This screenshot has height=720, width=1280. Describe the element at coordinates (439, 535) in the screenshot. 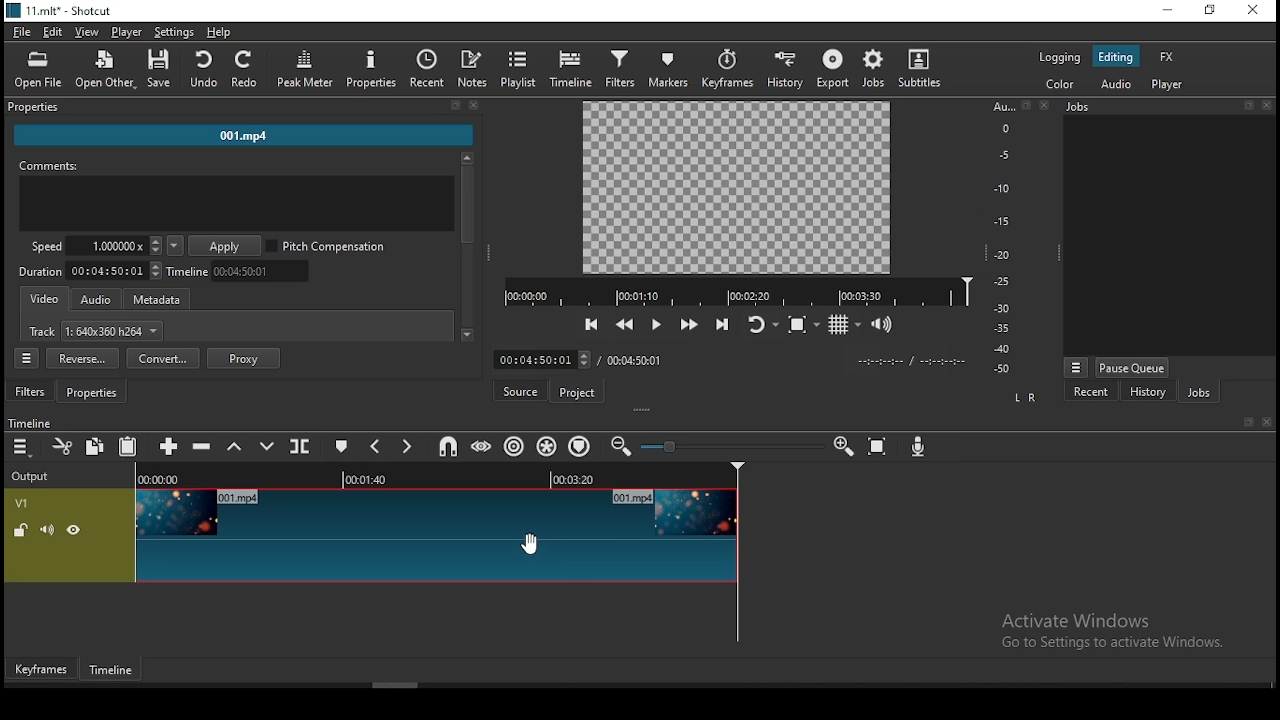

I see `video track V1` at that location.